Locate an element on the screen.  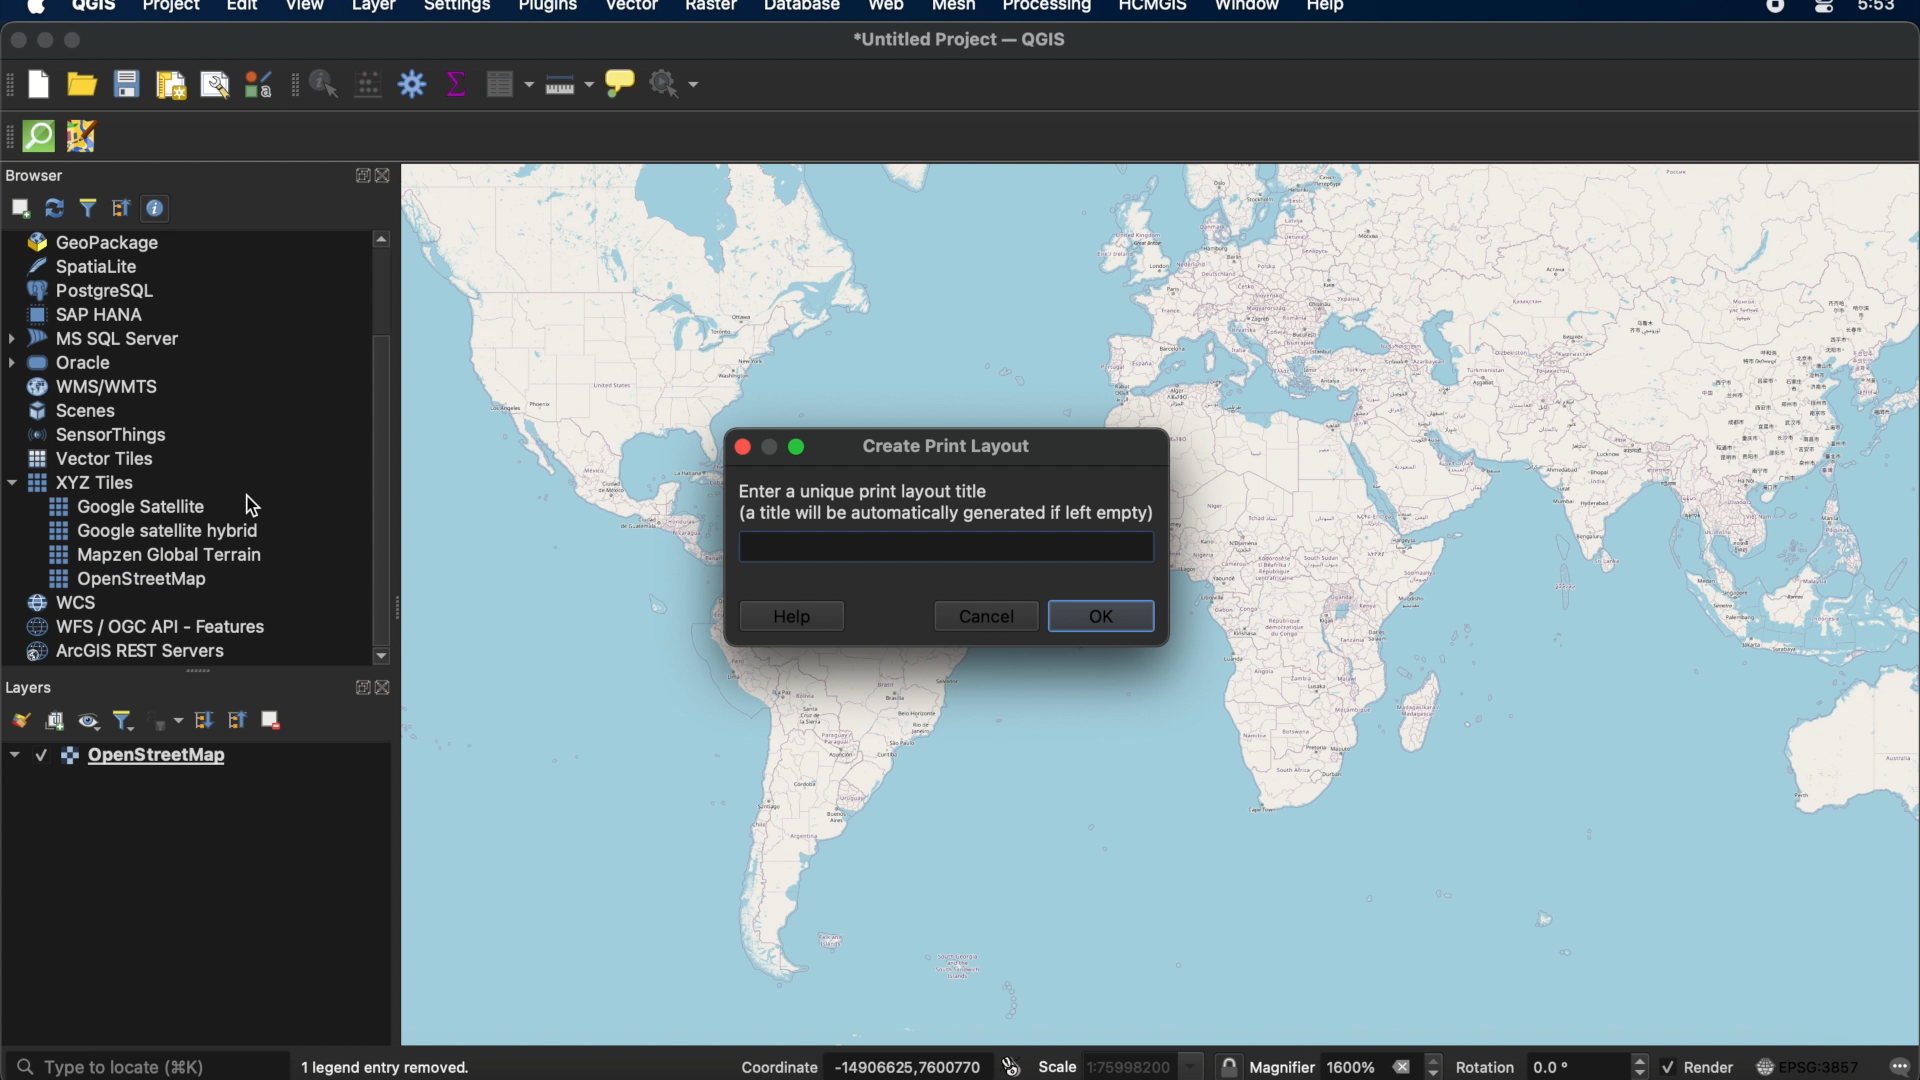
sap hana is located at coordinates (99, 314).